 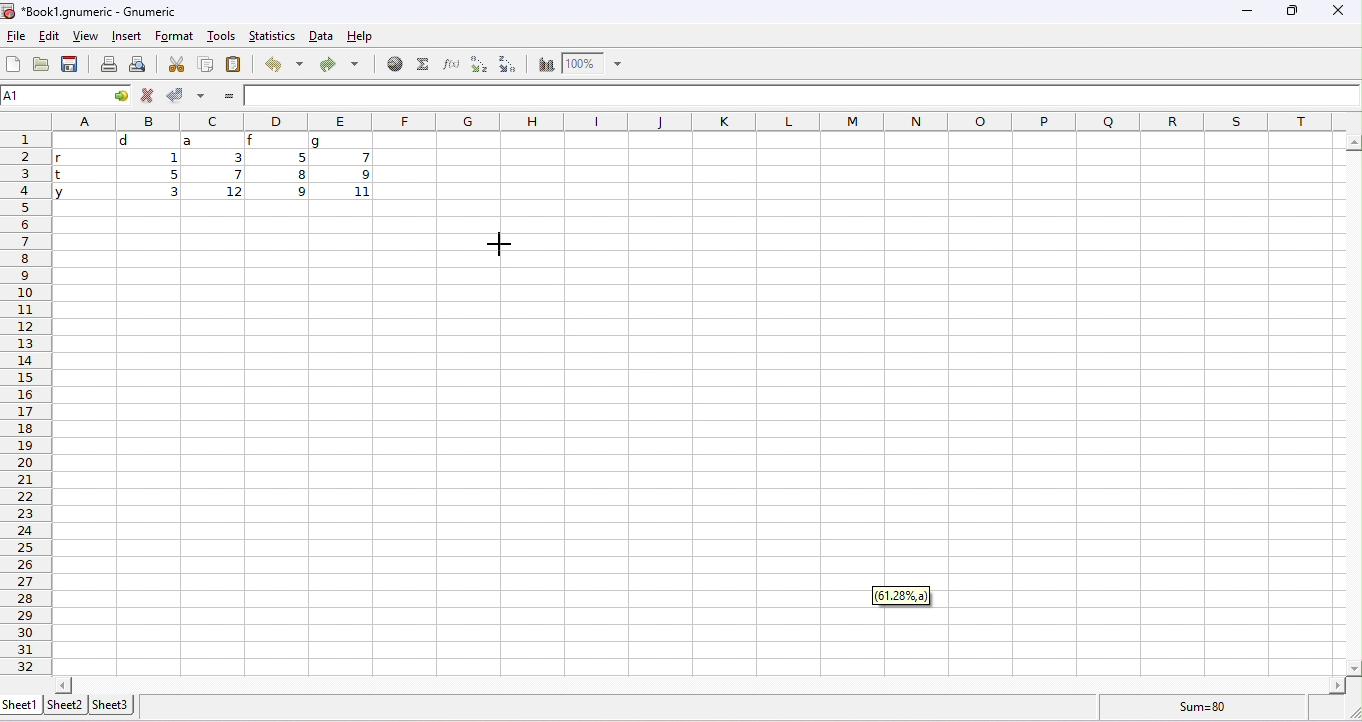 What do you see at coordinates (176, 94) in the screenshot?
I see `accept changes` at bounding box center [176, 94].